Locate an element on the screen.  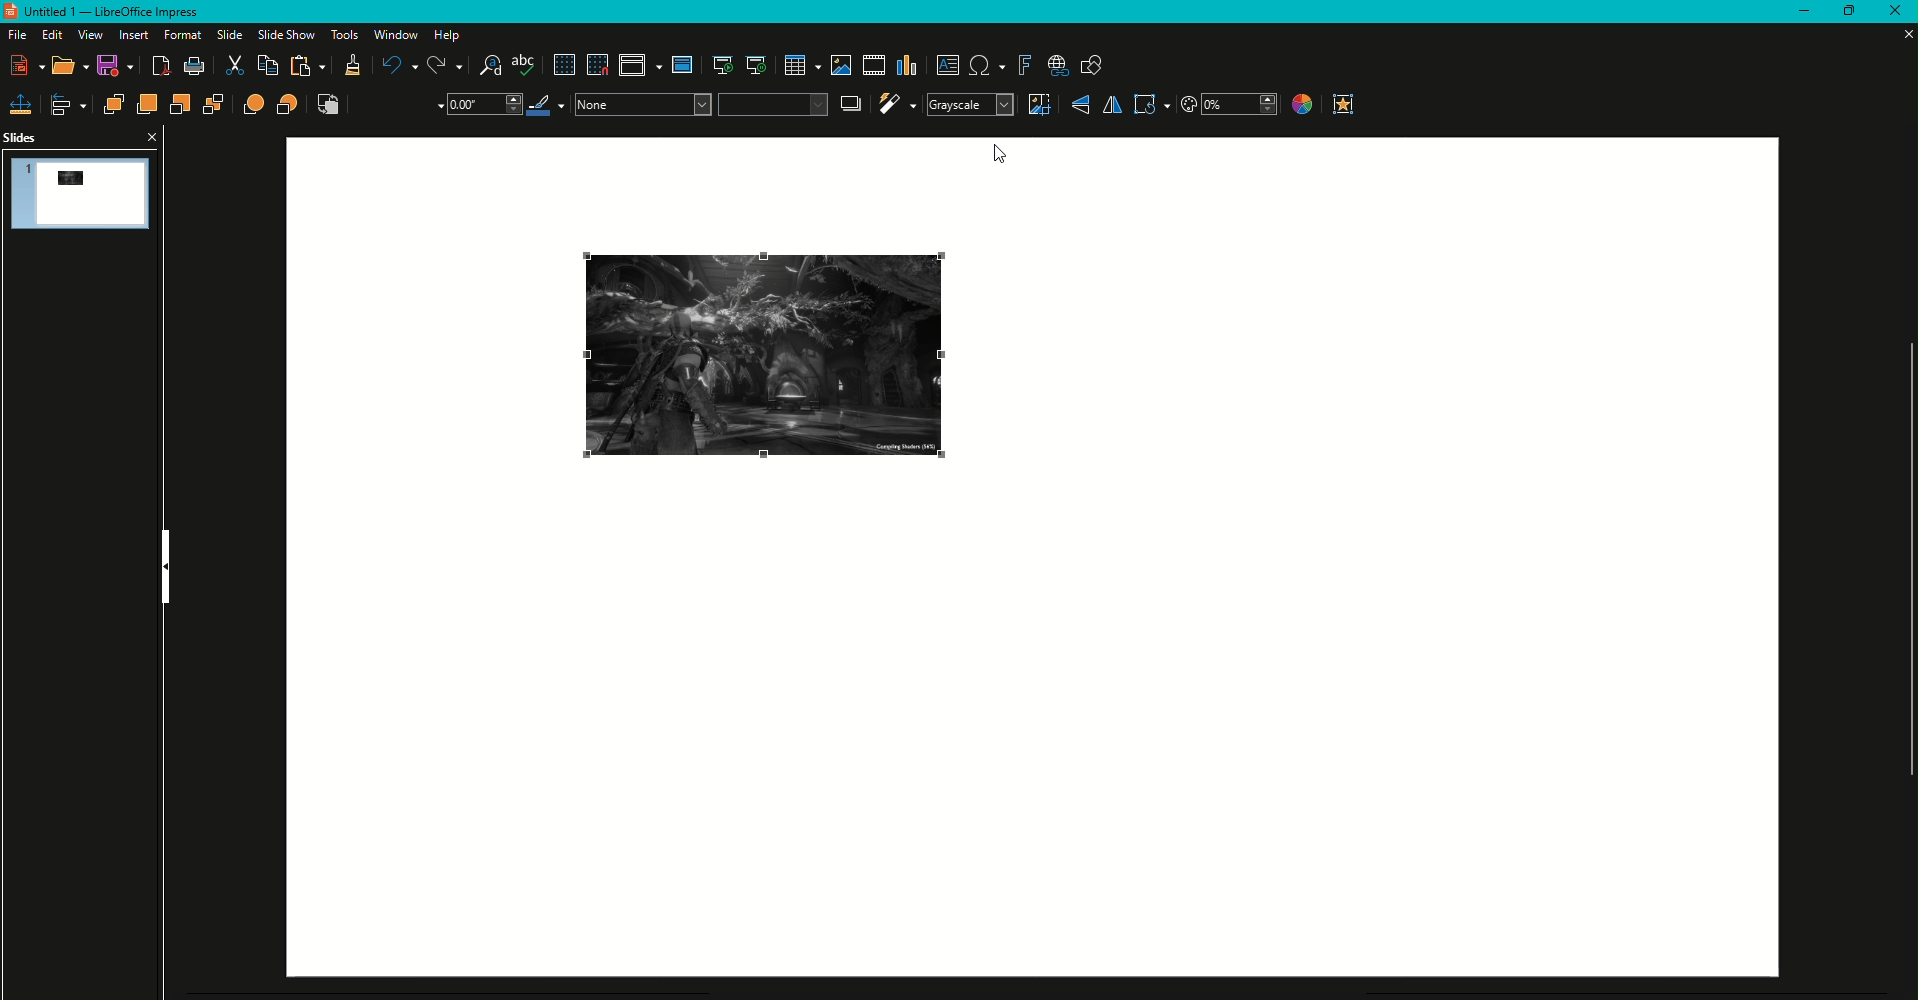
Draw Function is located at coordinates (1092, 67).